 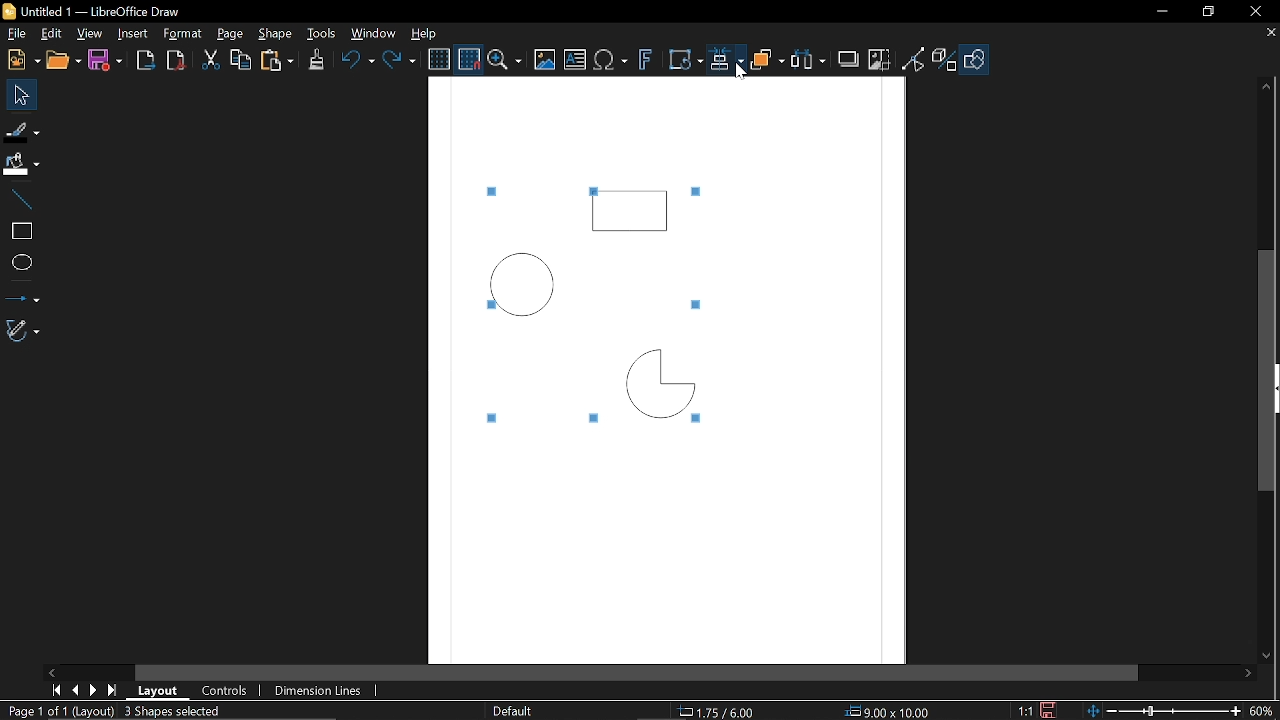 I want to click on 60% (Current zoom), so click(x=1261, y=710).